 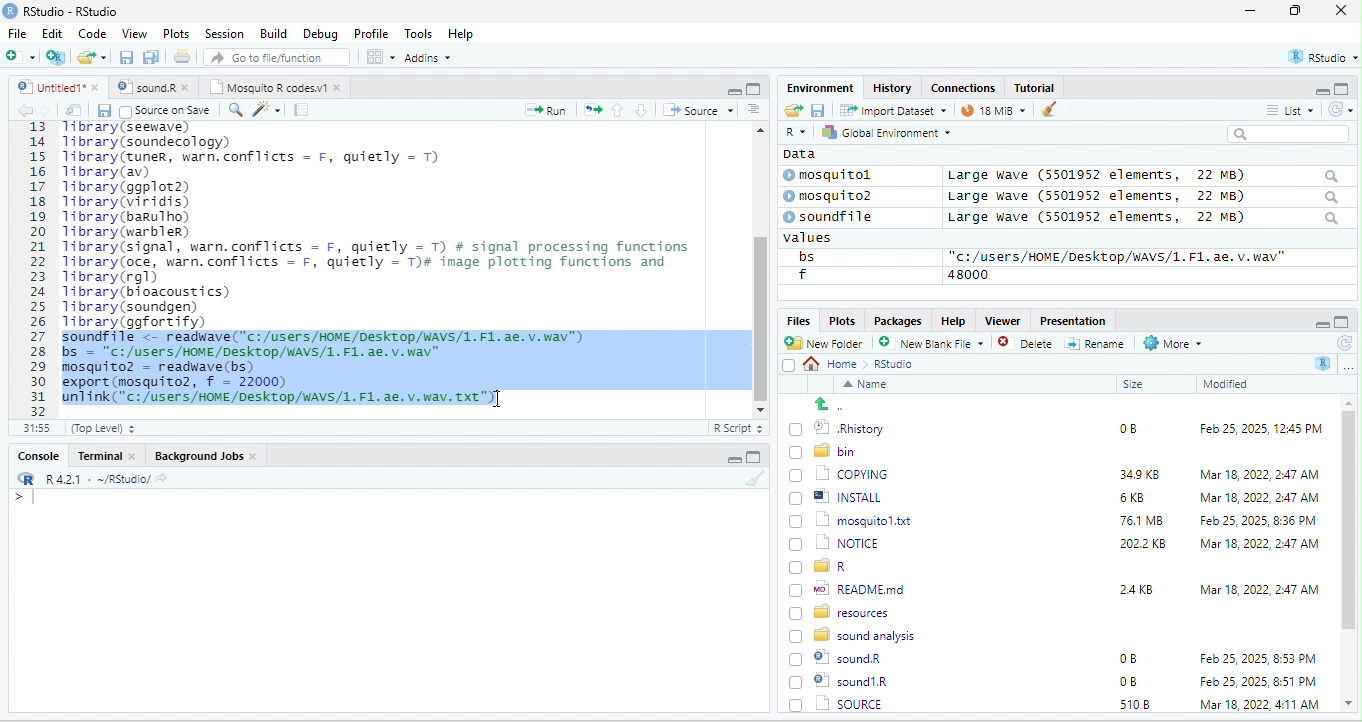 I want to click on © Untitied1* », so click(x=54, y=87).